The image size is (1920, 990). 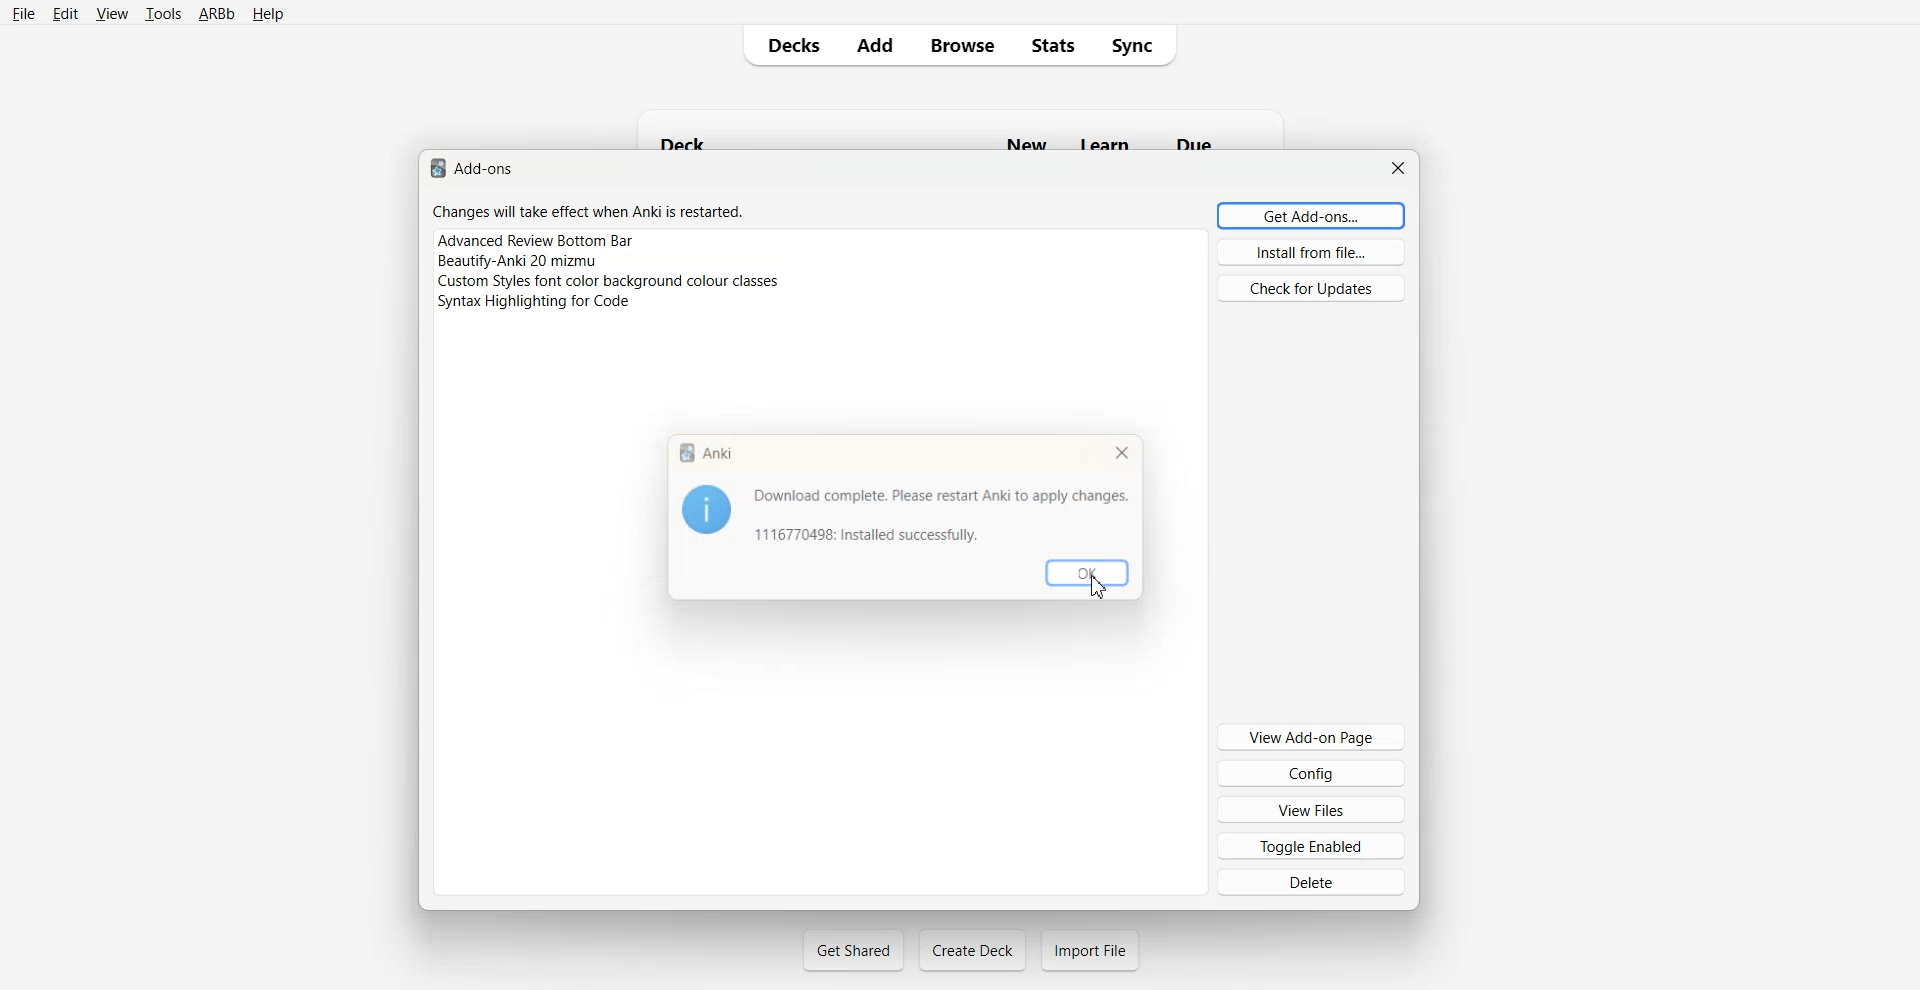 I want to click on Beautifv-Anki 20 mizmu, so click(x=816, y=260).